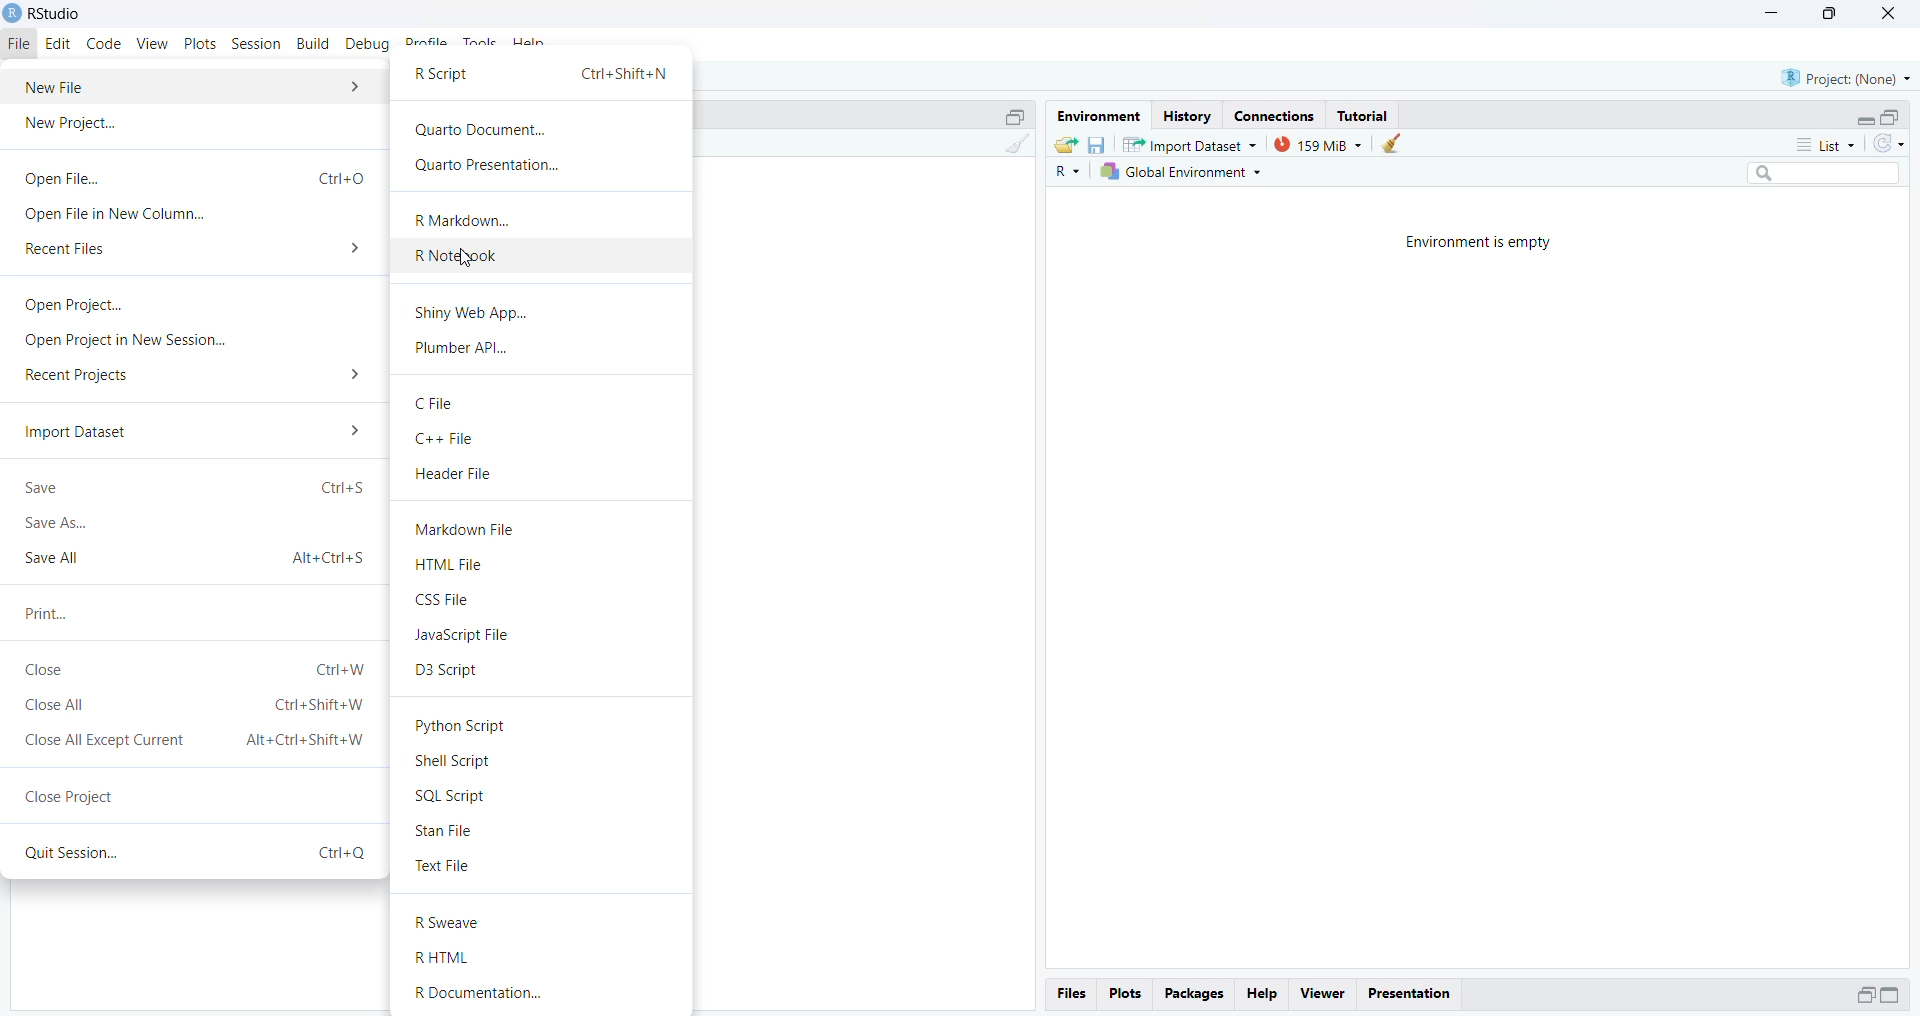  I want to click on JavaScript File, so click(471, 636).